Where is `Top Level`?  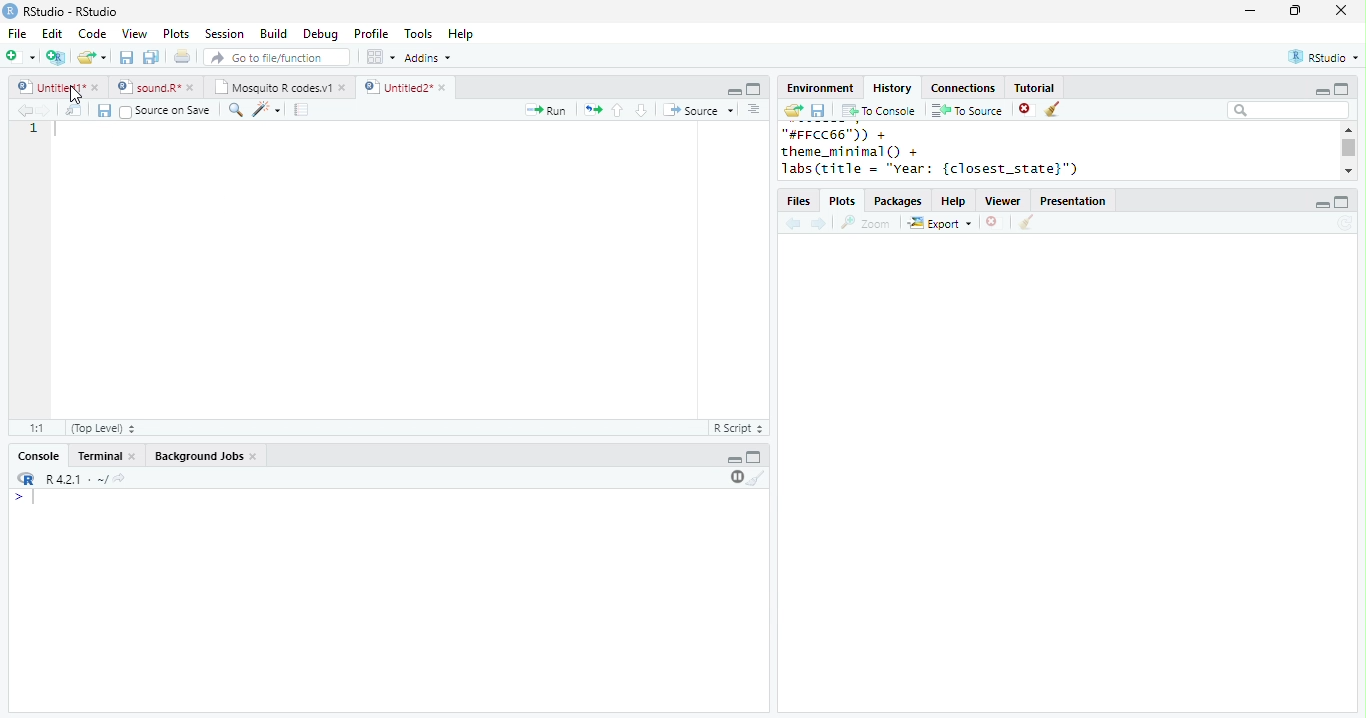
Top Level is located at coordinates (105, 428).